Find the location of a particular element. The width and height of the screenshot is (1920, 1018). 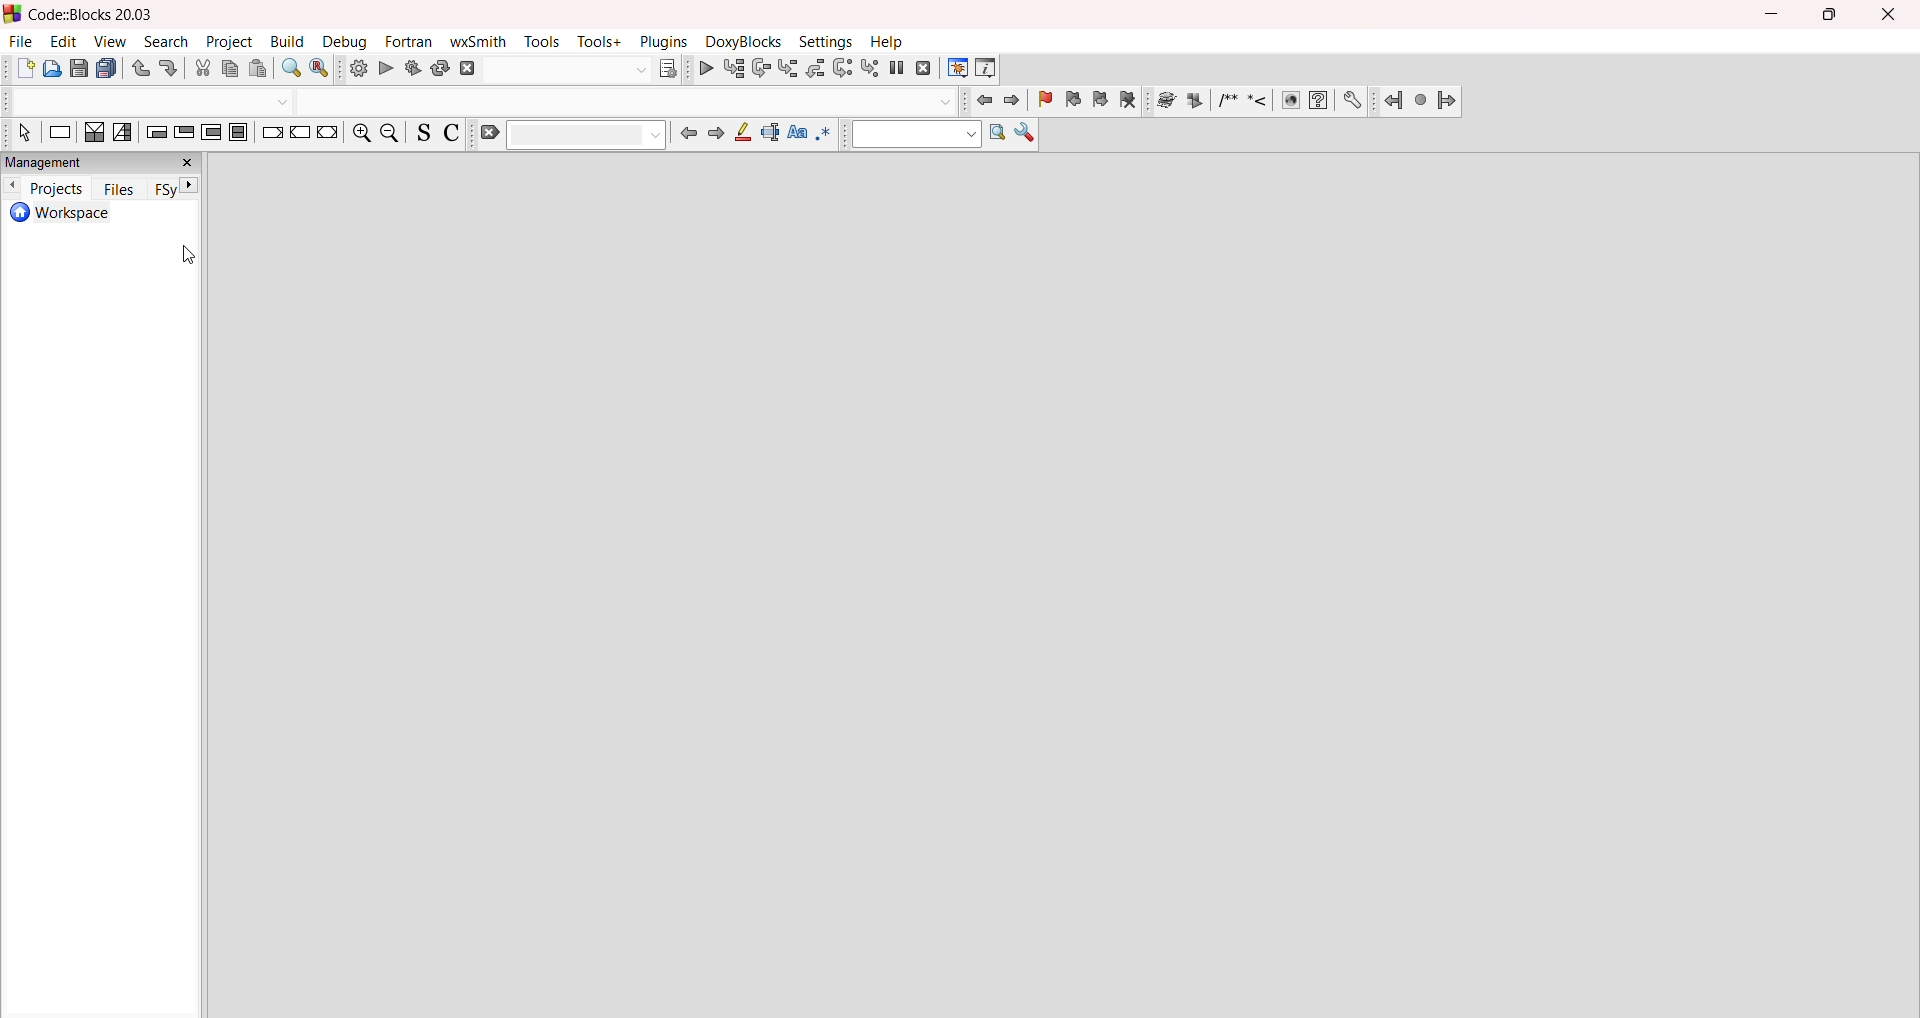

fortran is located at coordinates (410, 42).